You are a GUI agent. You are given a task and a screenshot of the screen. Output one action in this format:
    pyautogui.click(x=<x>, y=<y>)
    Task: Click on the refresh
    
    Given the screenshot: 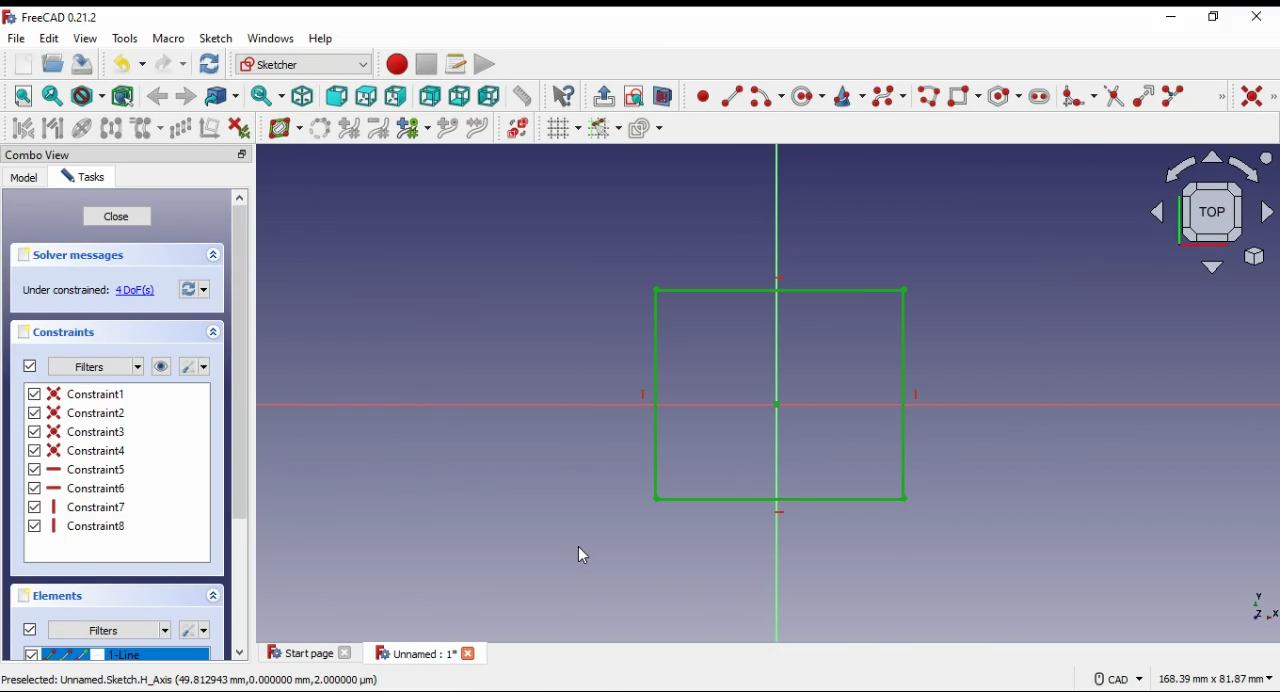 What is the action you would take?
    pyautogui.click(x=195, y=288)
    